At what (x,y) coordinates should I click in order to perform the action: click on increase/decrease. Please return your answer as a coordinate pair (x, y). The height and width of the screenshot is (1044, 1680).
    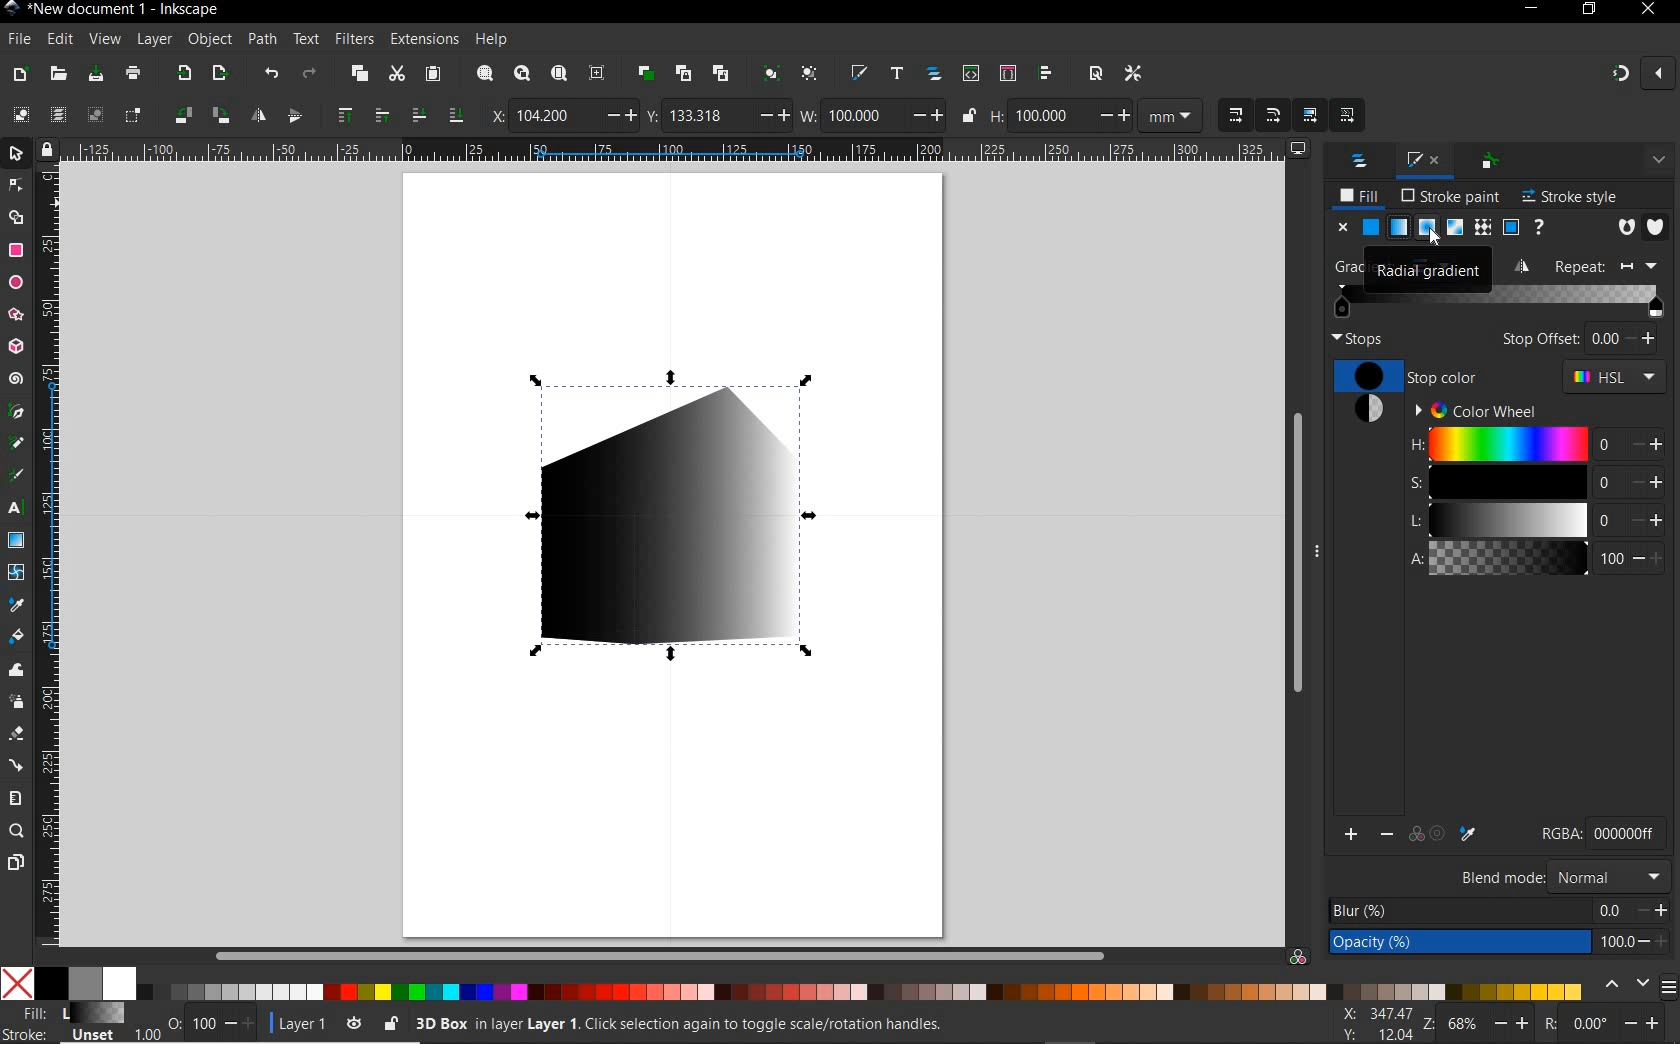
    Looking at the image, I should click on (772, 116).